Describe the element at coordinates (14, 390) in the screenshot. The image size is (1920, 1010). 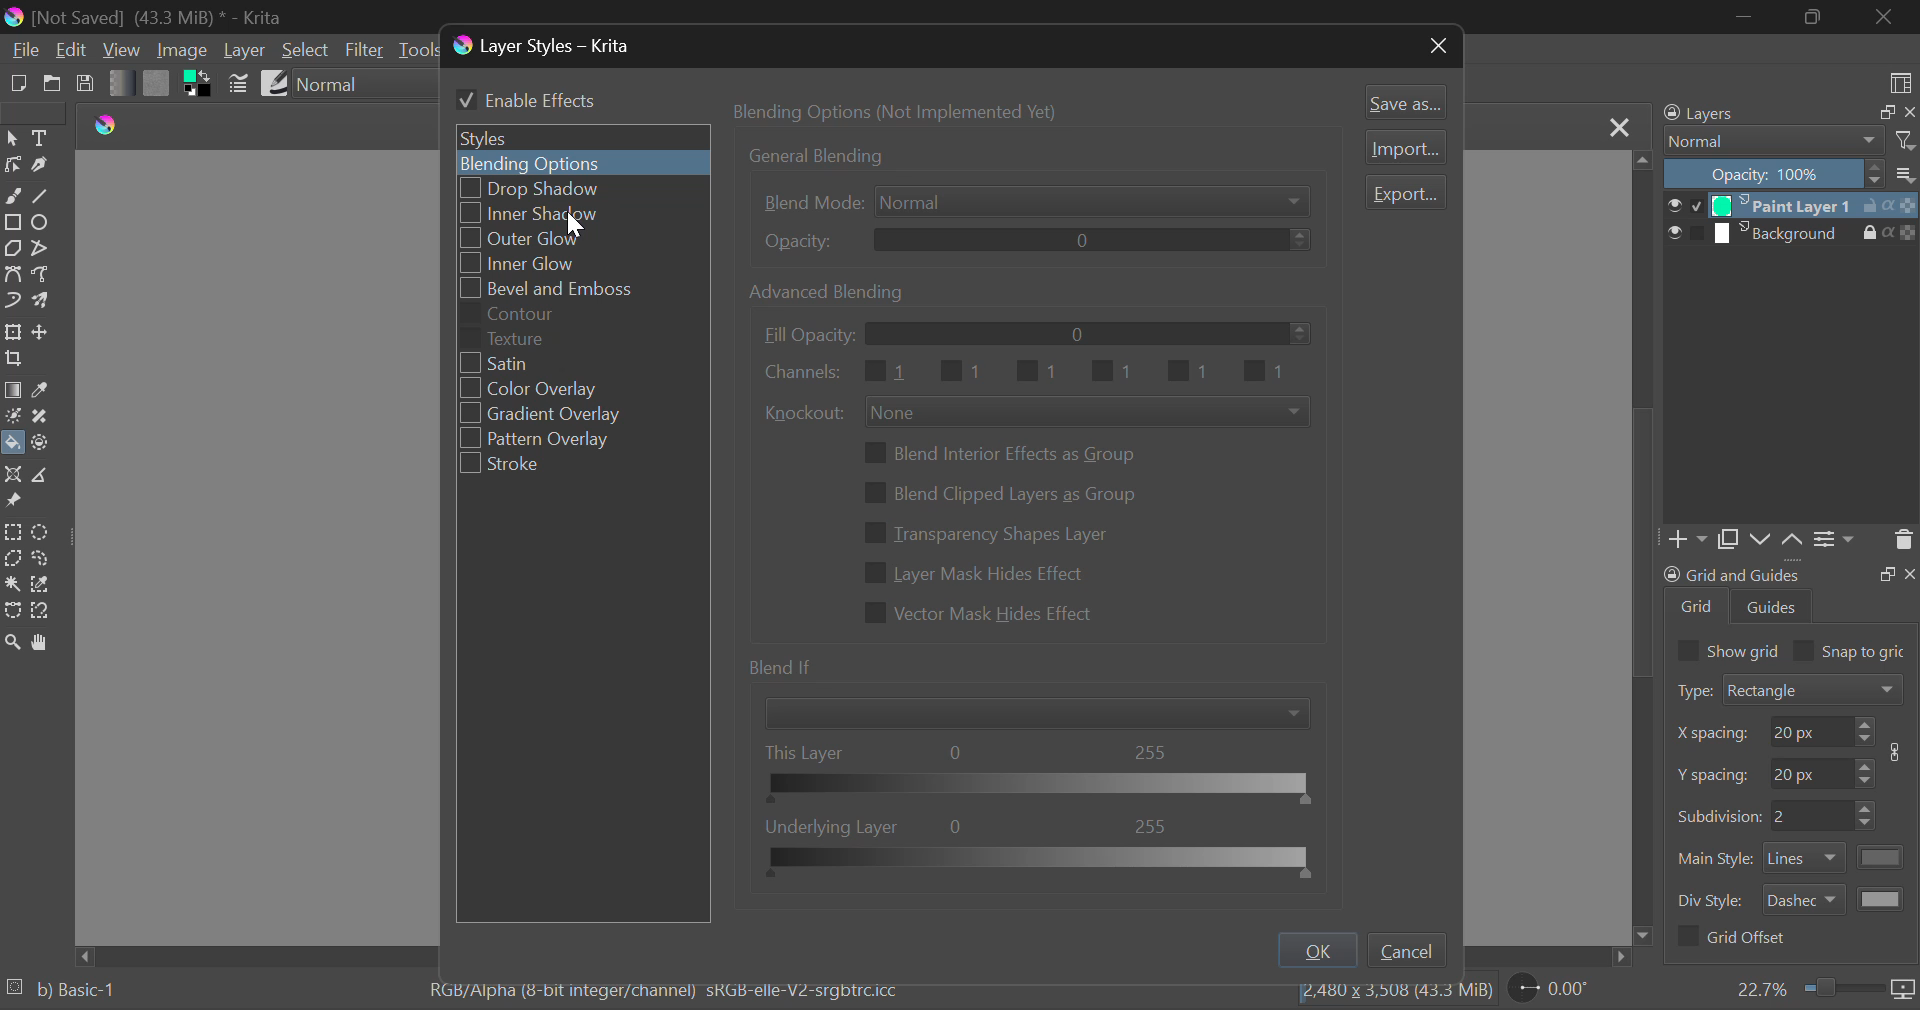
I see `Gradient Fill` at that location.